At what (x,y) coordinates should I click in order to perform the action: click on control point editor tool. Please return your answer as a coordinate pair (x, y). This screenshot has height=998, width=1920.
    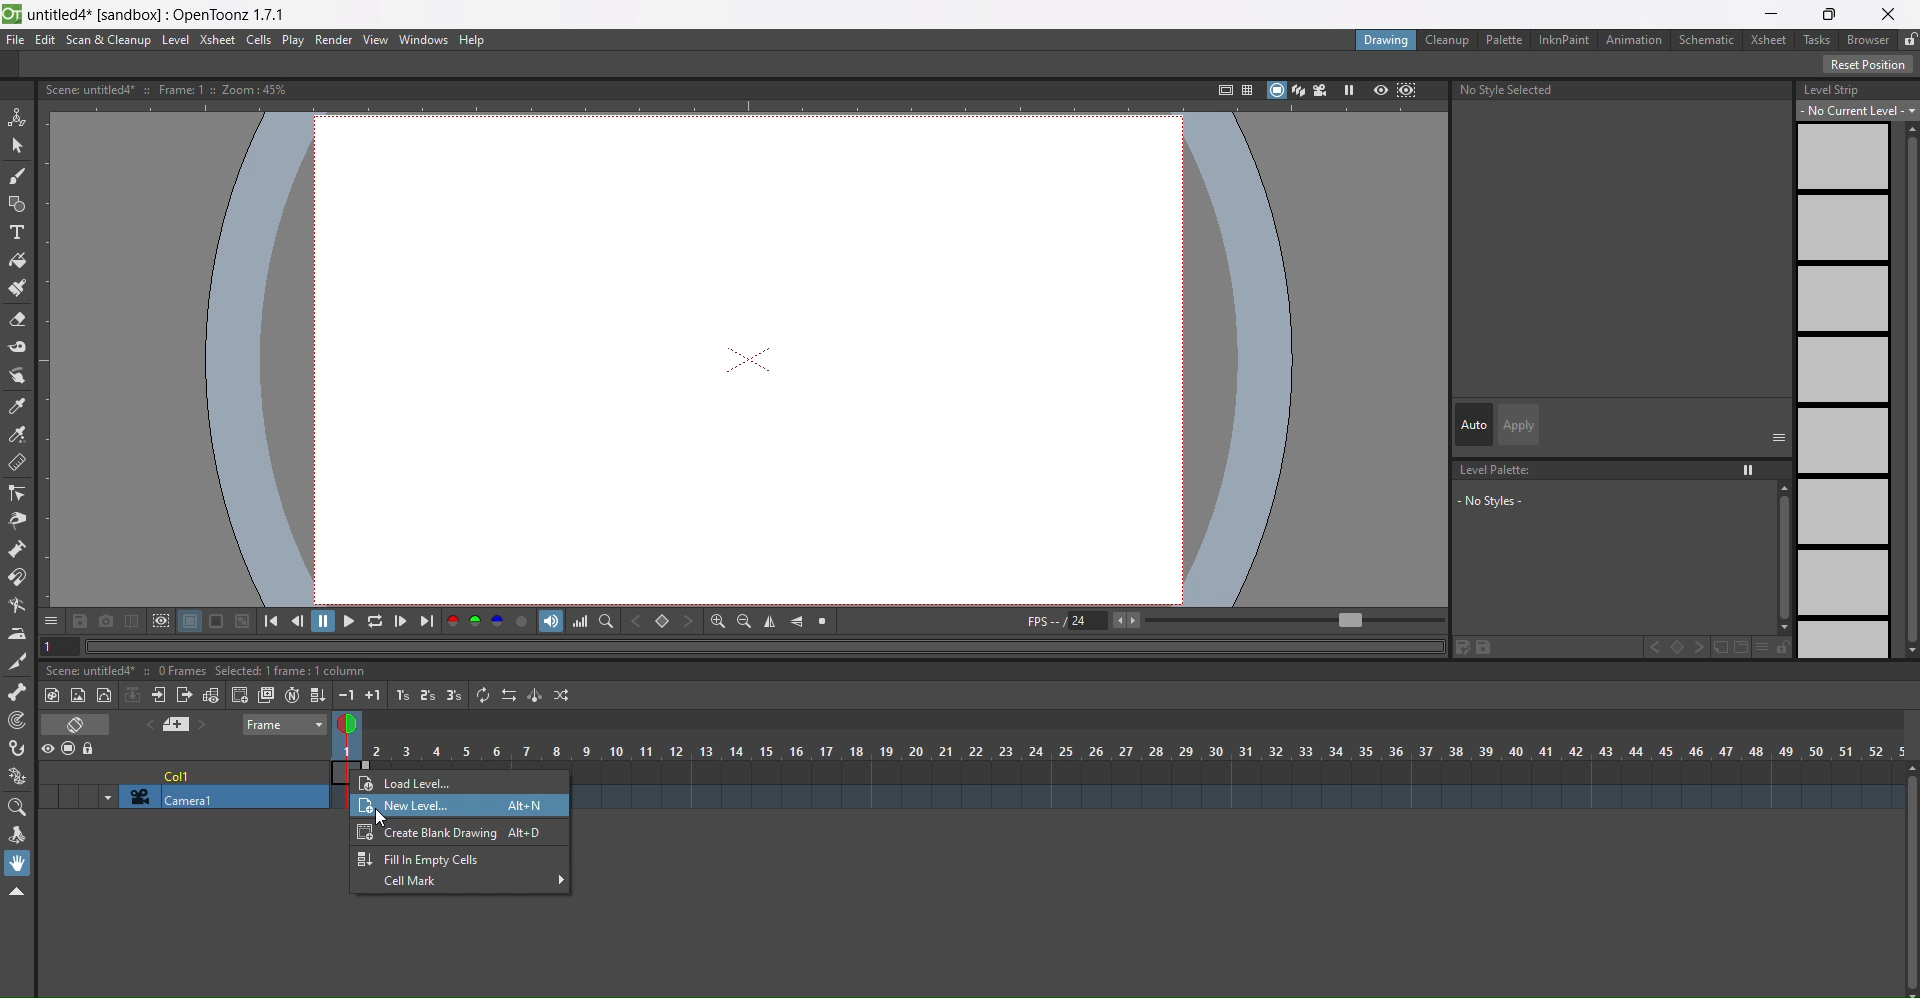
    Looking at the image, I should click on (16, 493).